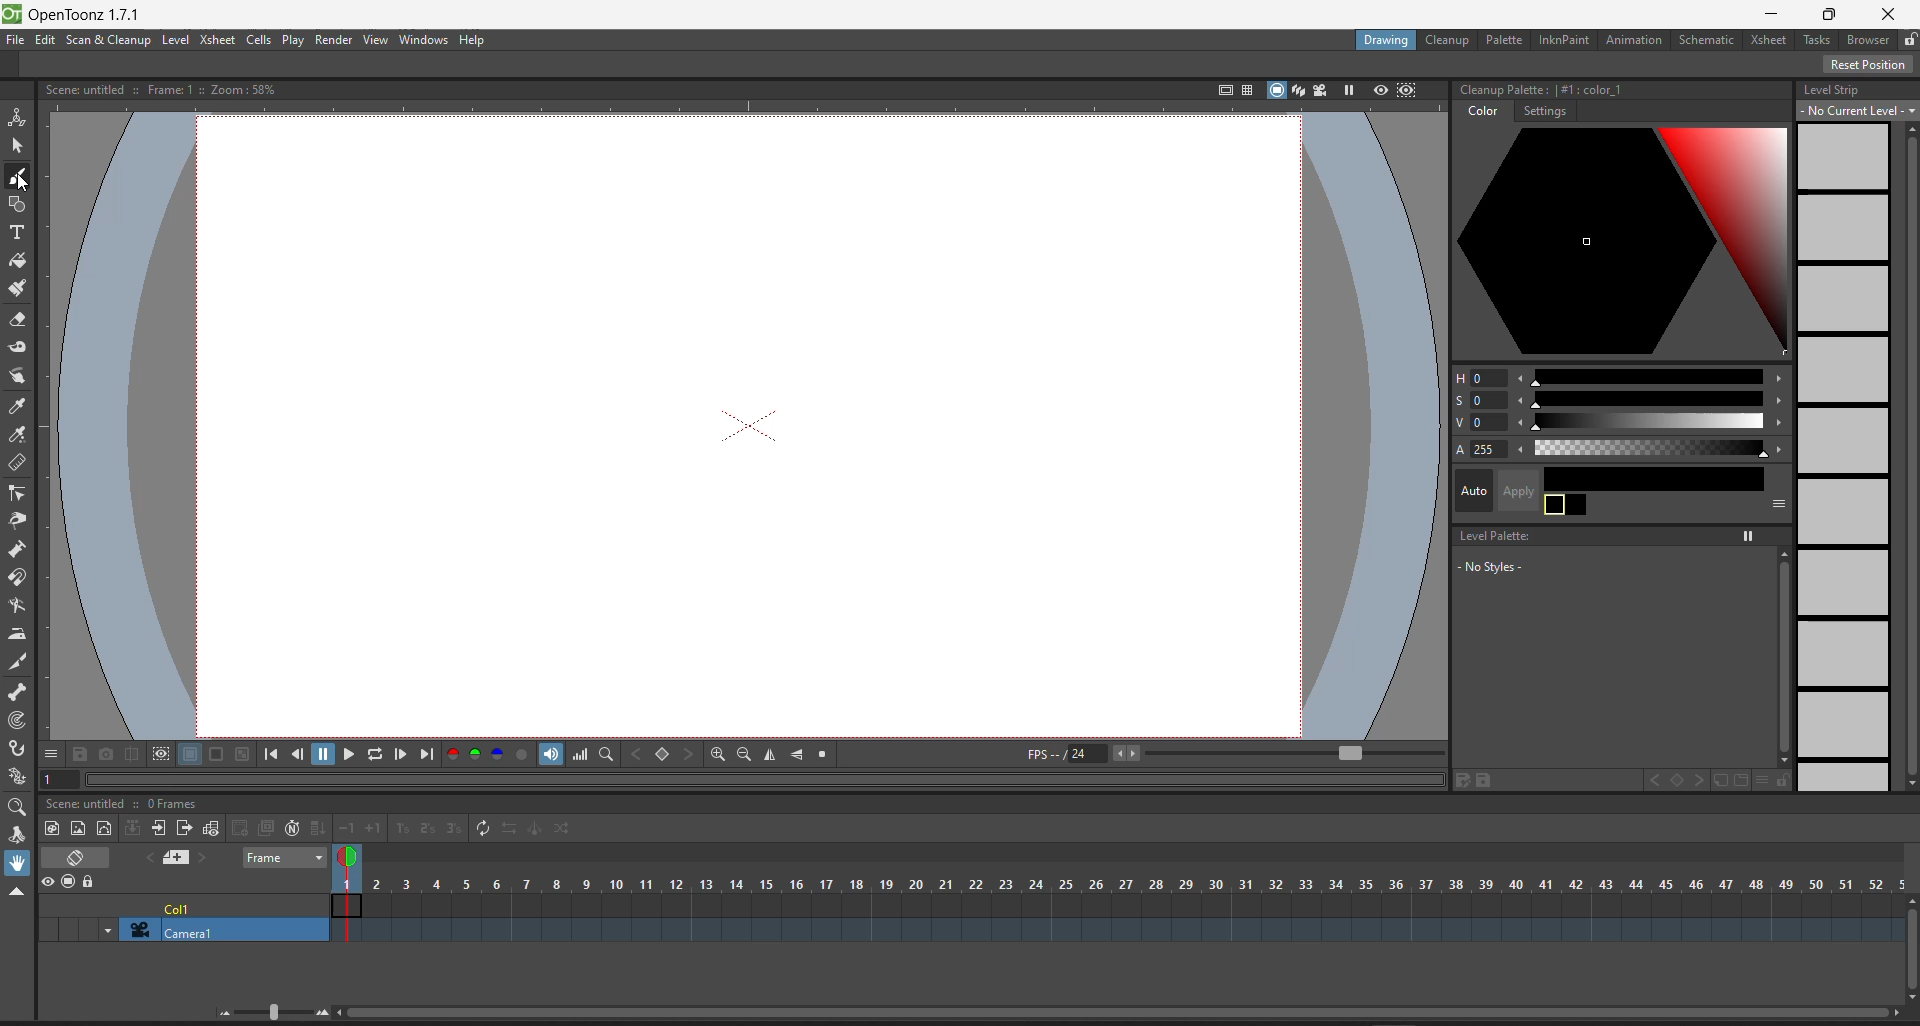  What do you see at coordinates (1864, 65) in the screenshot?
I see `reset position` at bounding box center [1864, 65].